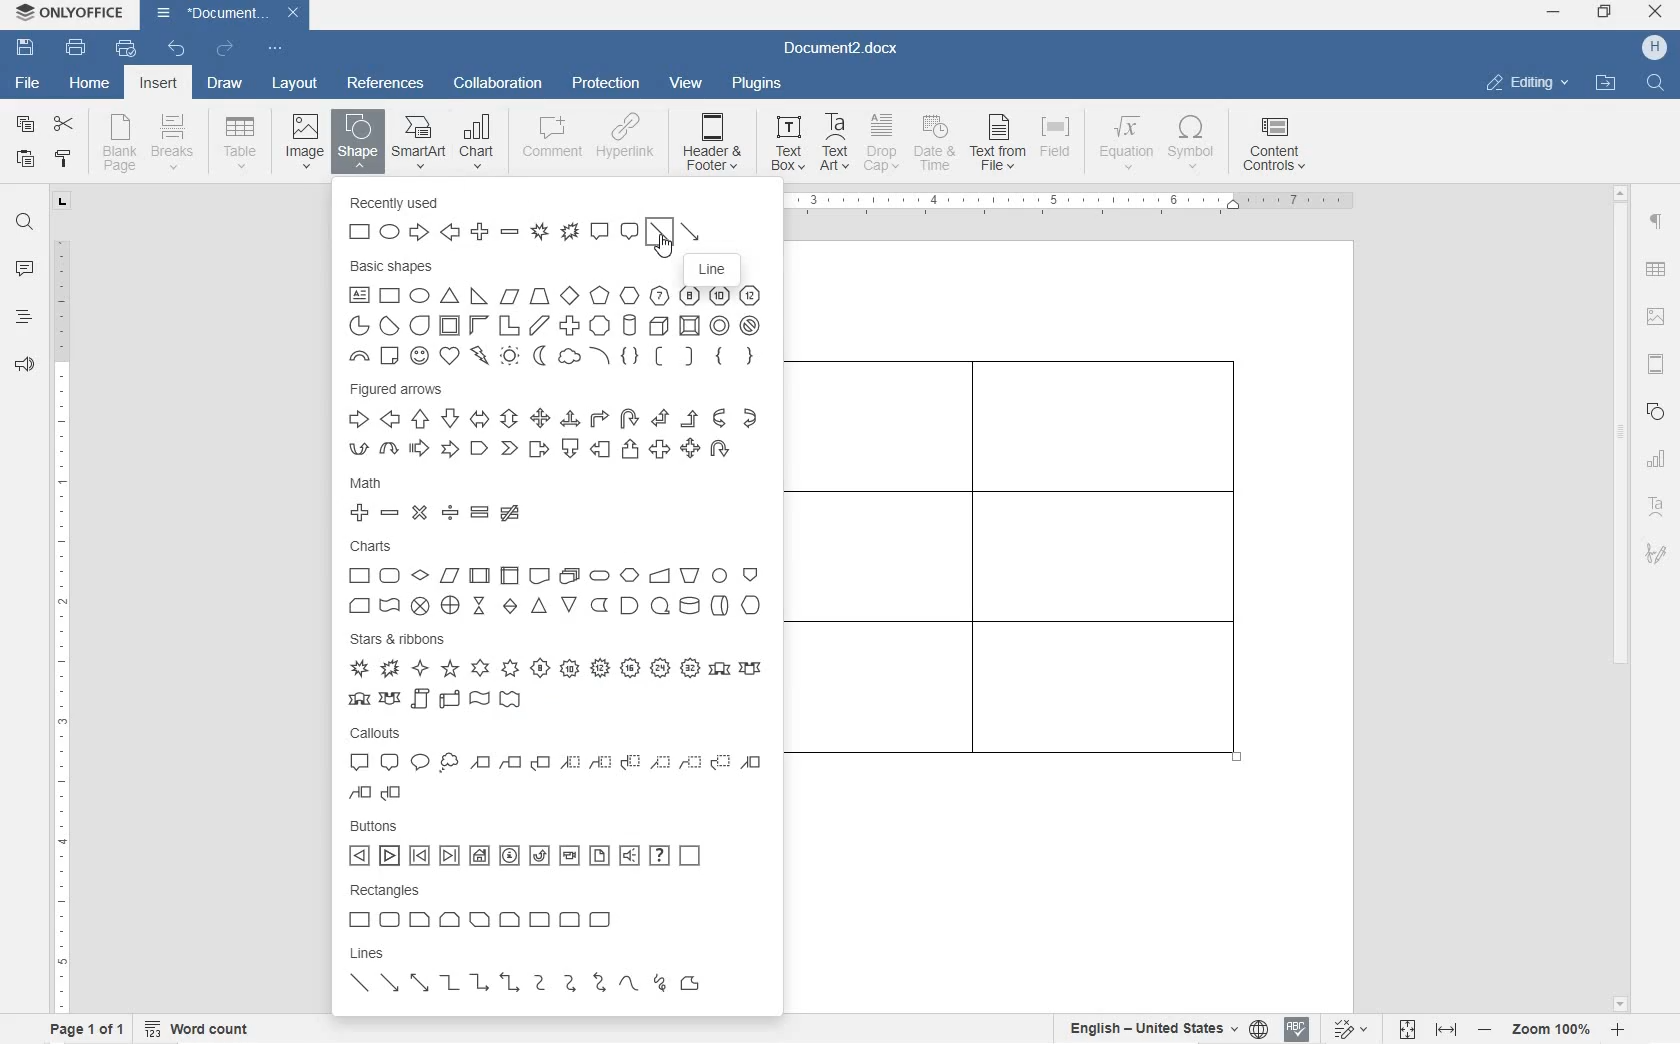 This screenshot has height=1044, width=1680. Describe the element at coordinates (1621, 597) in the screenshot. I see `scrollbar` at that location.